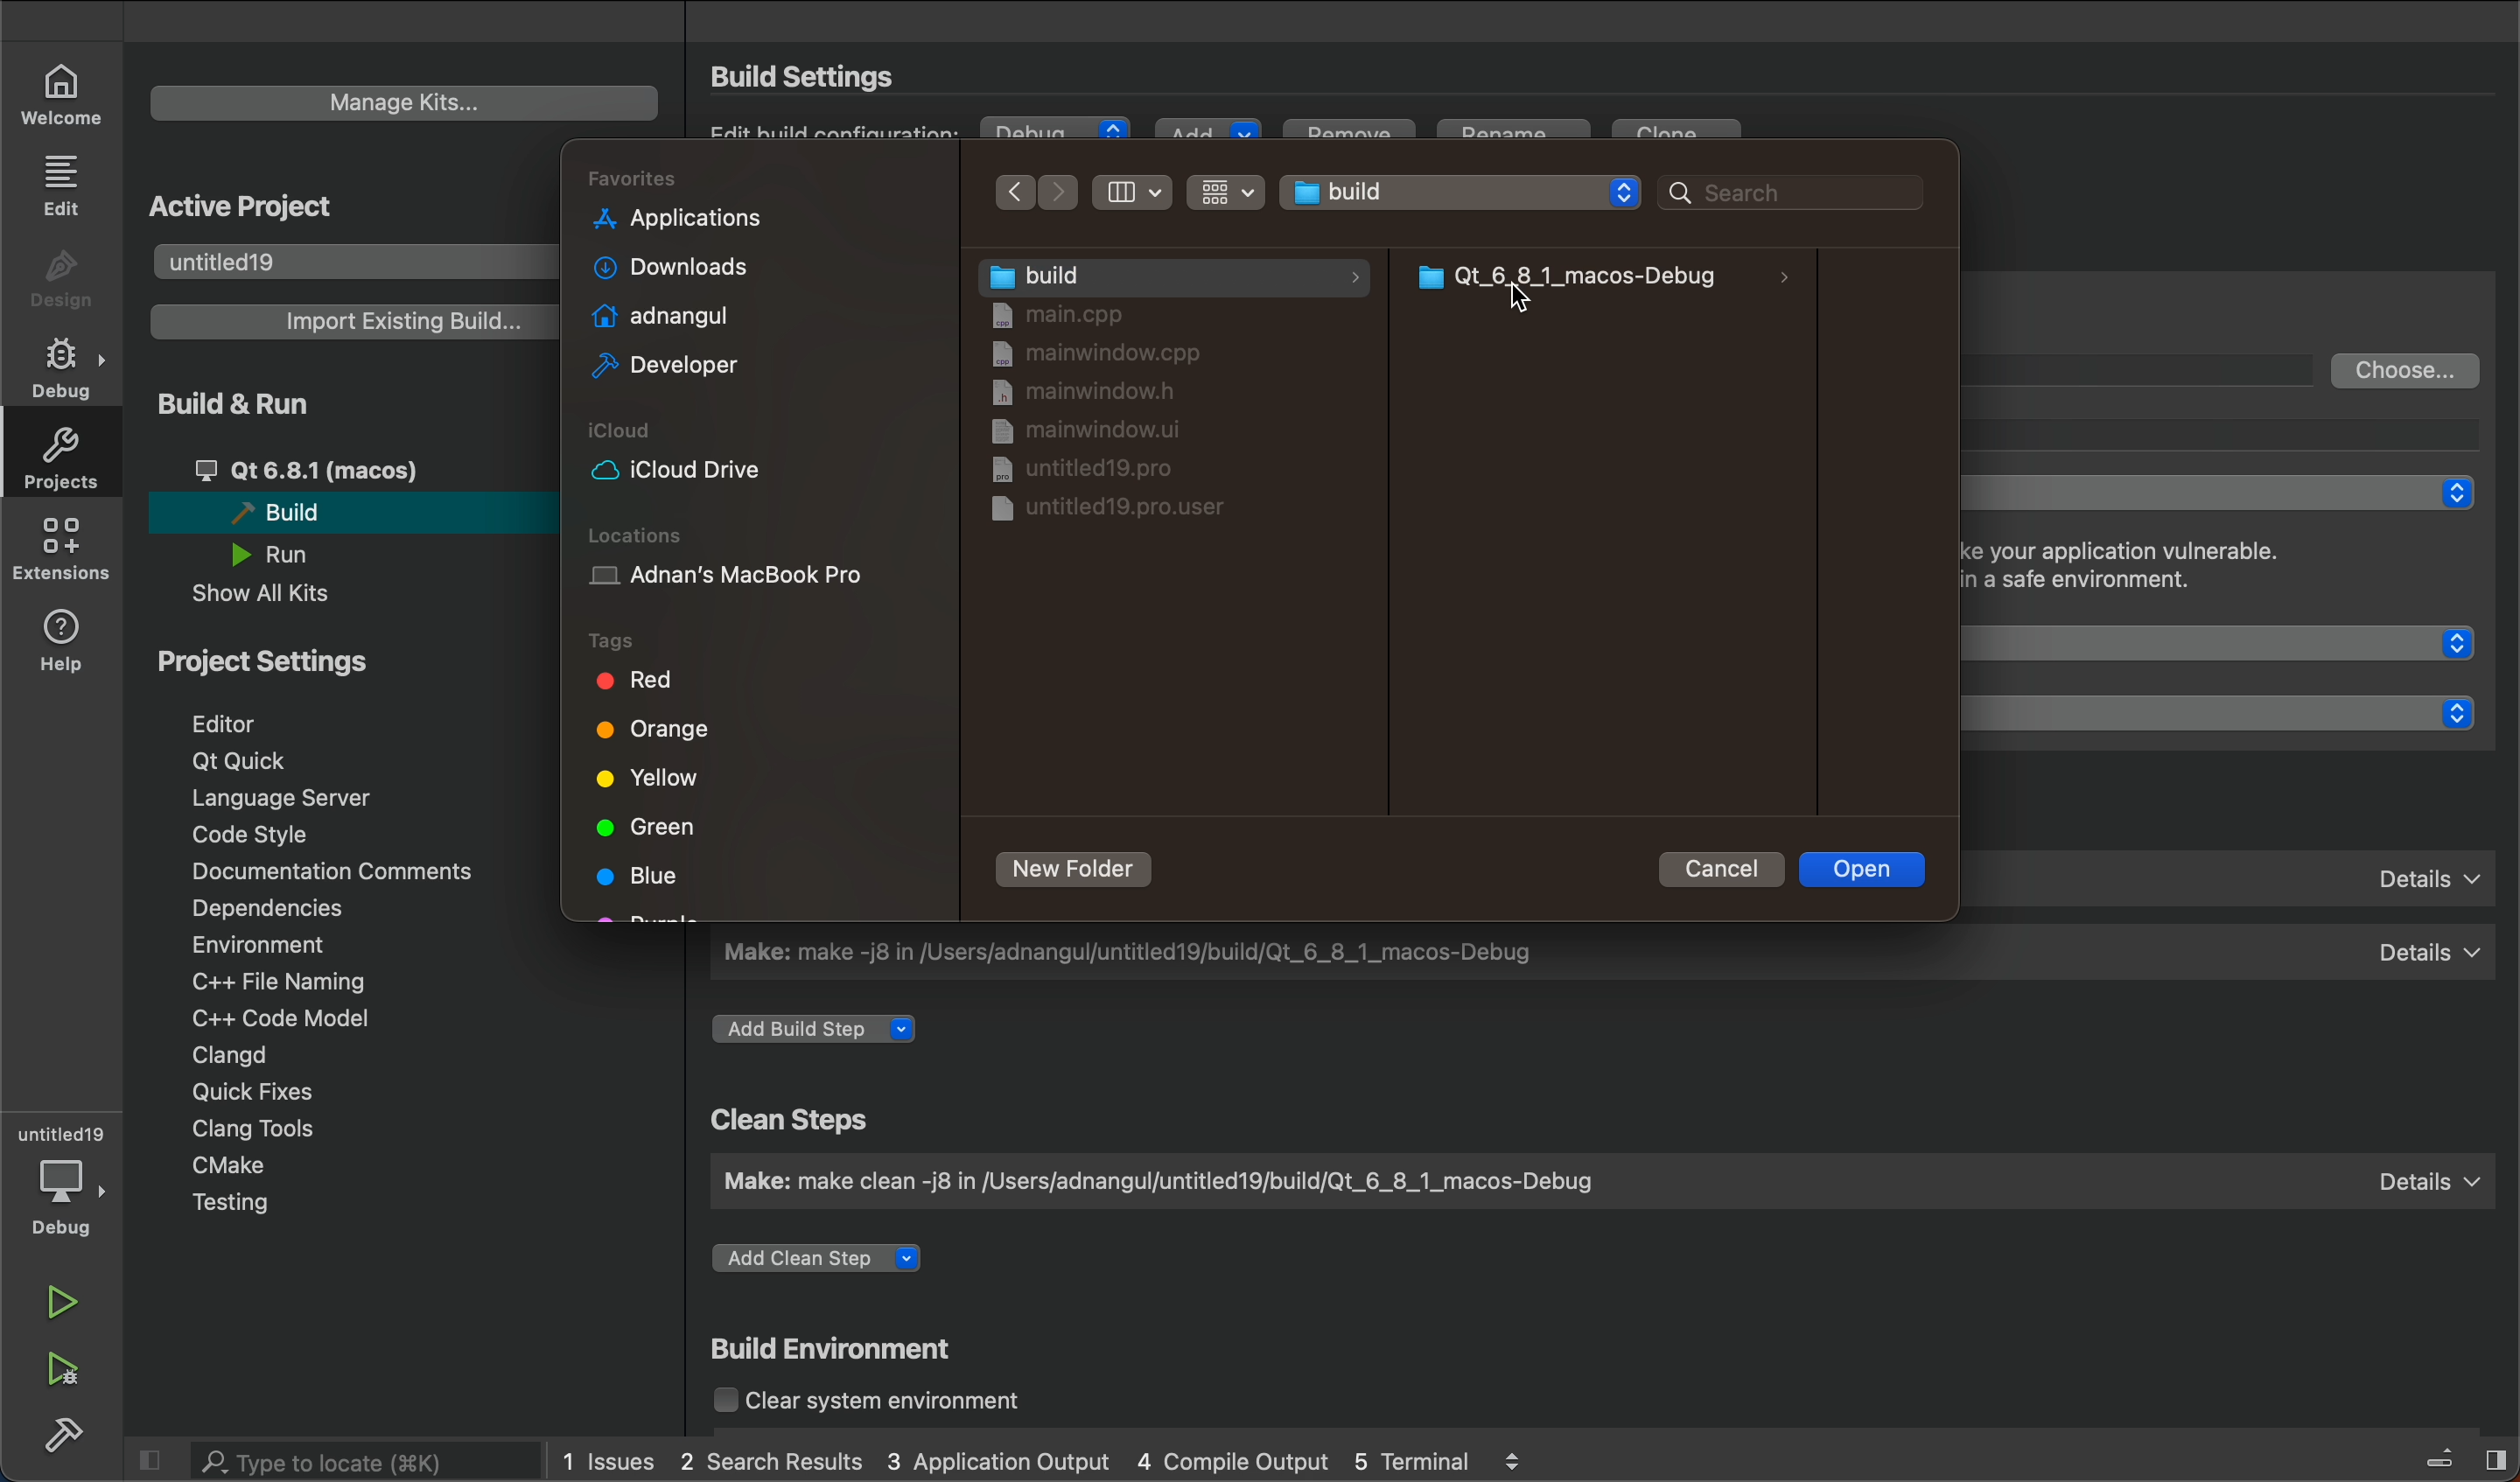 The width and height of the screenshot is (2520, 1482). Describe the element at coordinates (60, 548) in the screenshot. I see `extensions` at that location.